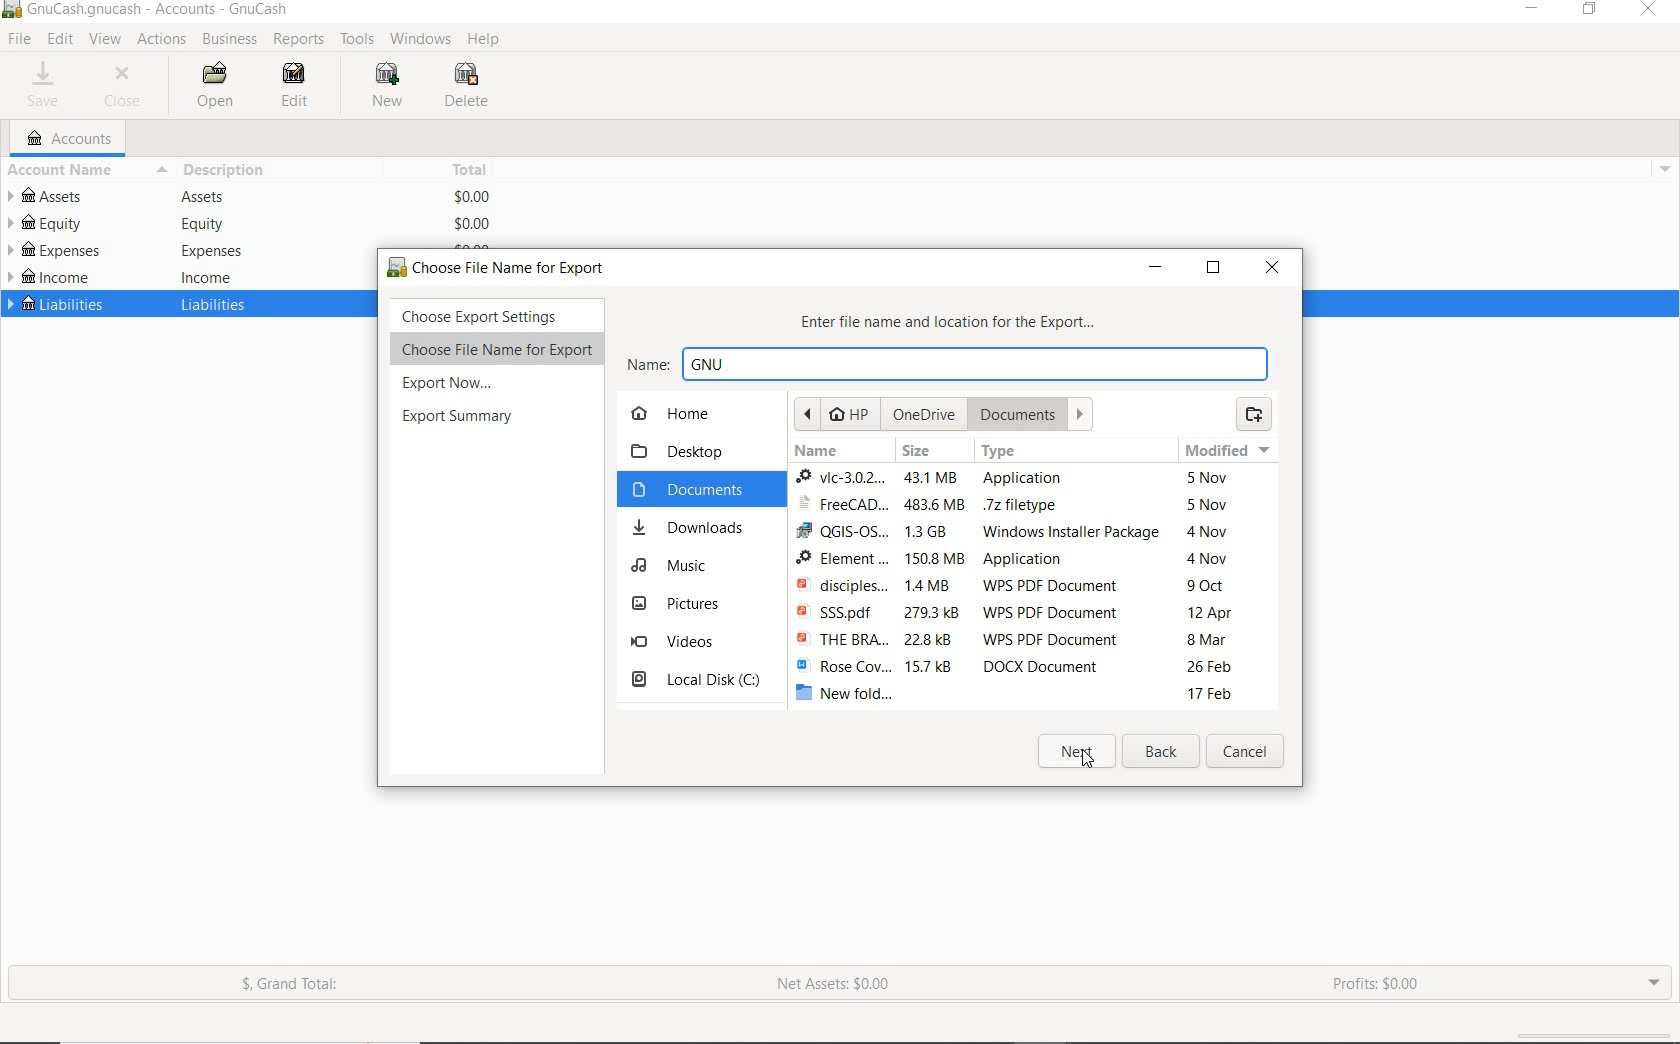 The image size is (1680, 1044). Describe the element at coordinates (484, 40) in the screenshot. I see `HELP` at that location.